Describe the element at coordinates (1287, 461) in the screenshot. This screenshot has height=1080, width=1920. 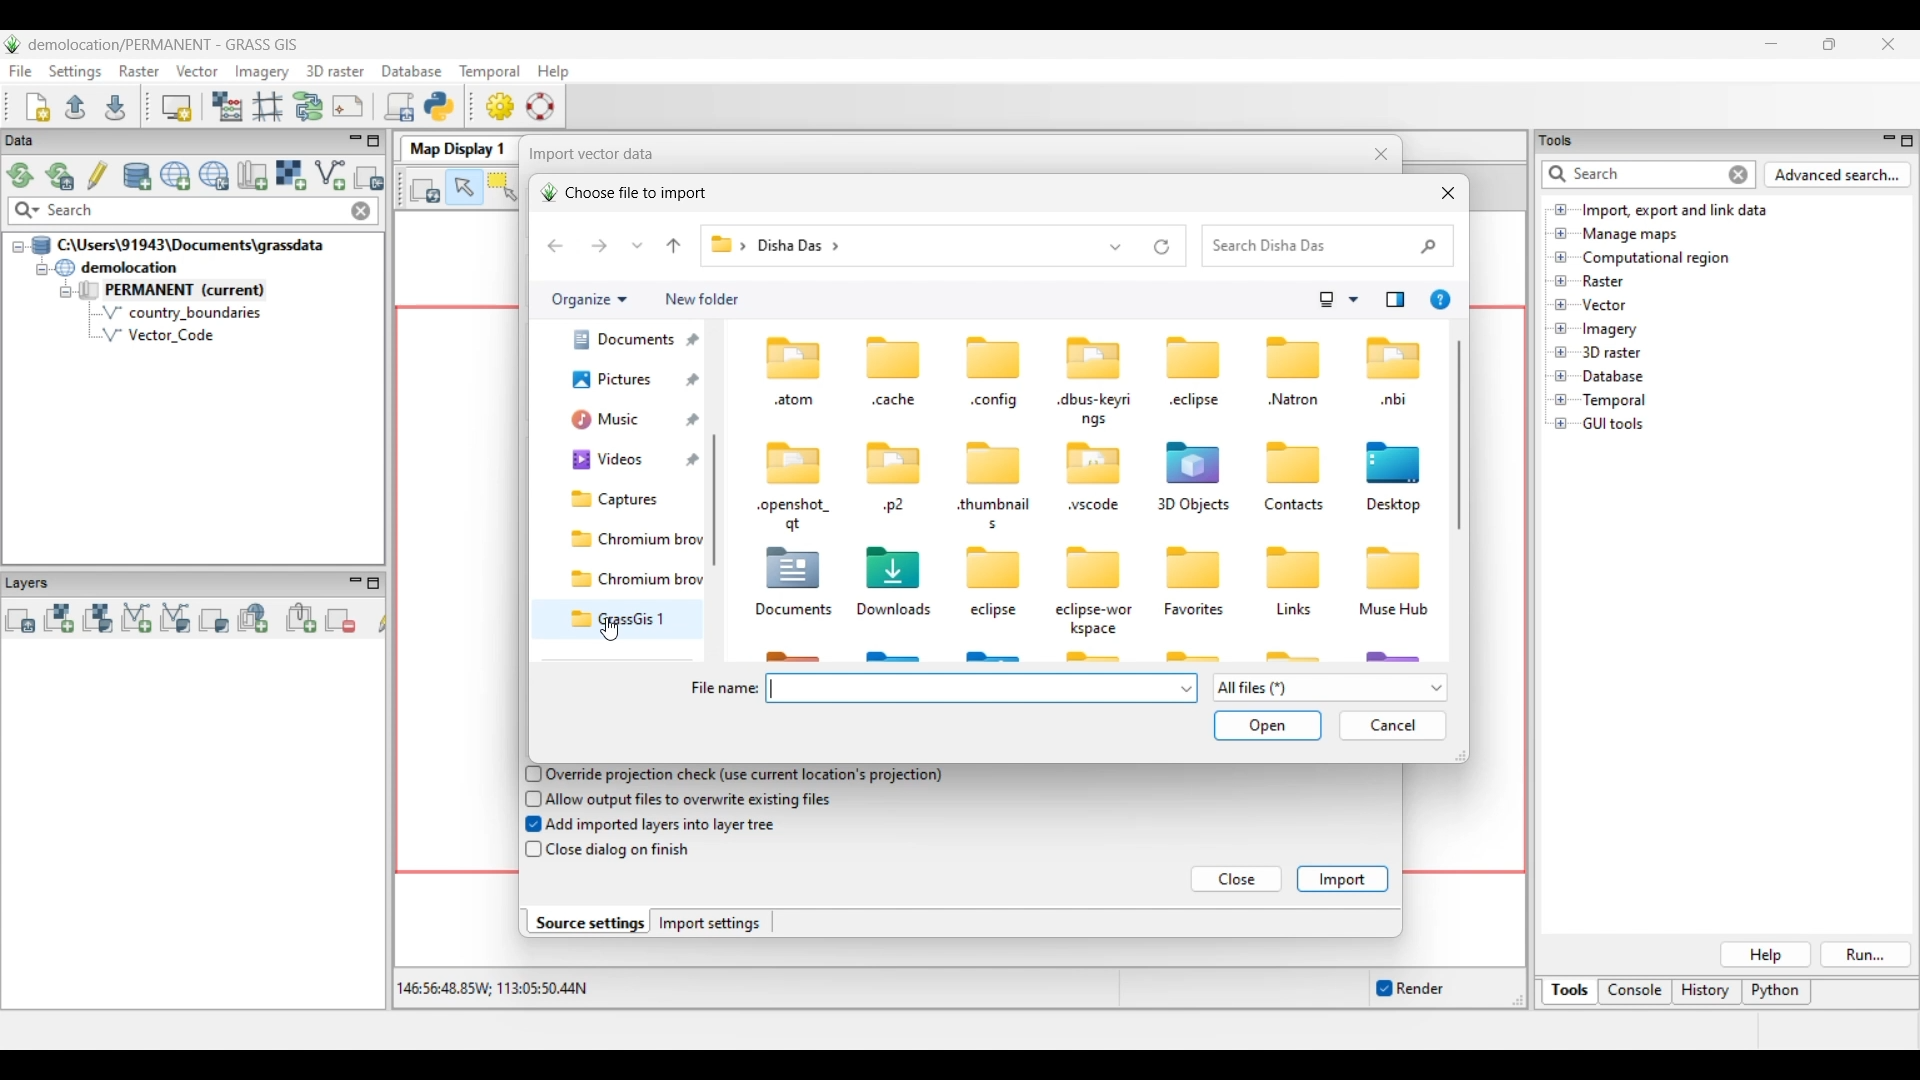
I see `icon` at that location.